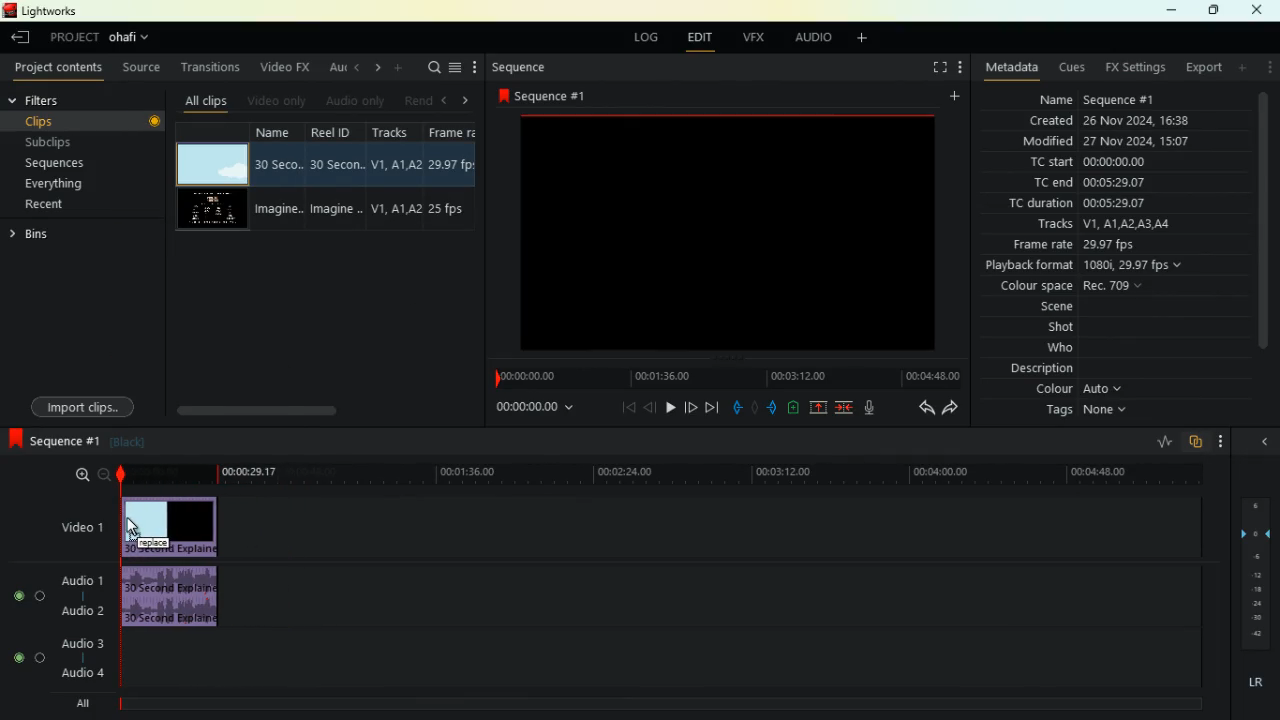 This screenshot has height=720, width=1280. I want to click on filters, so click(59, 101).